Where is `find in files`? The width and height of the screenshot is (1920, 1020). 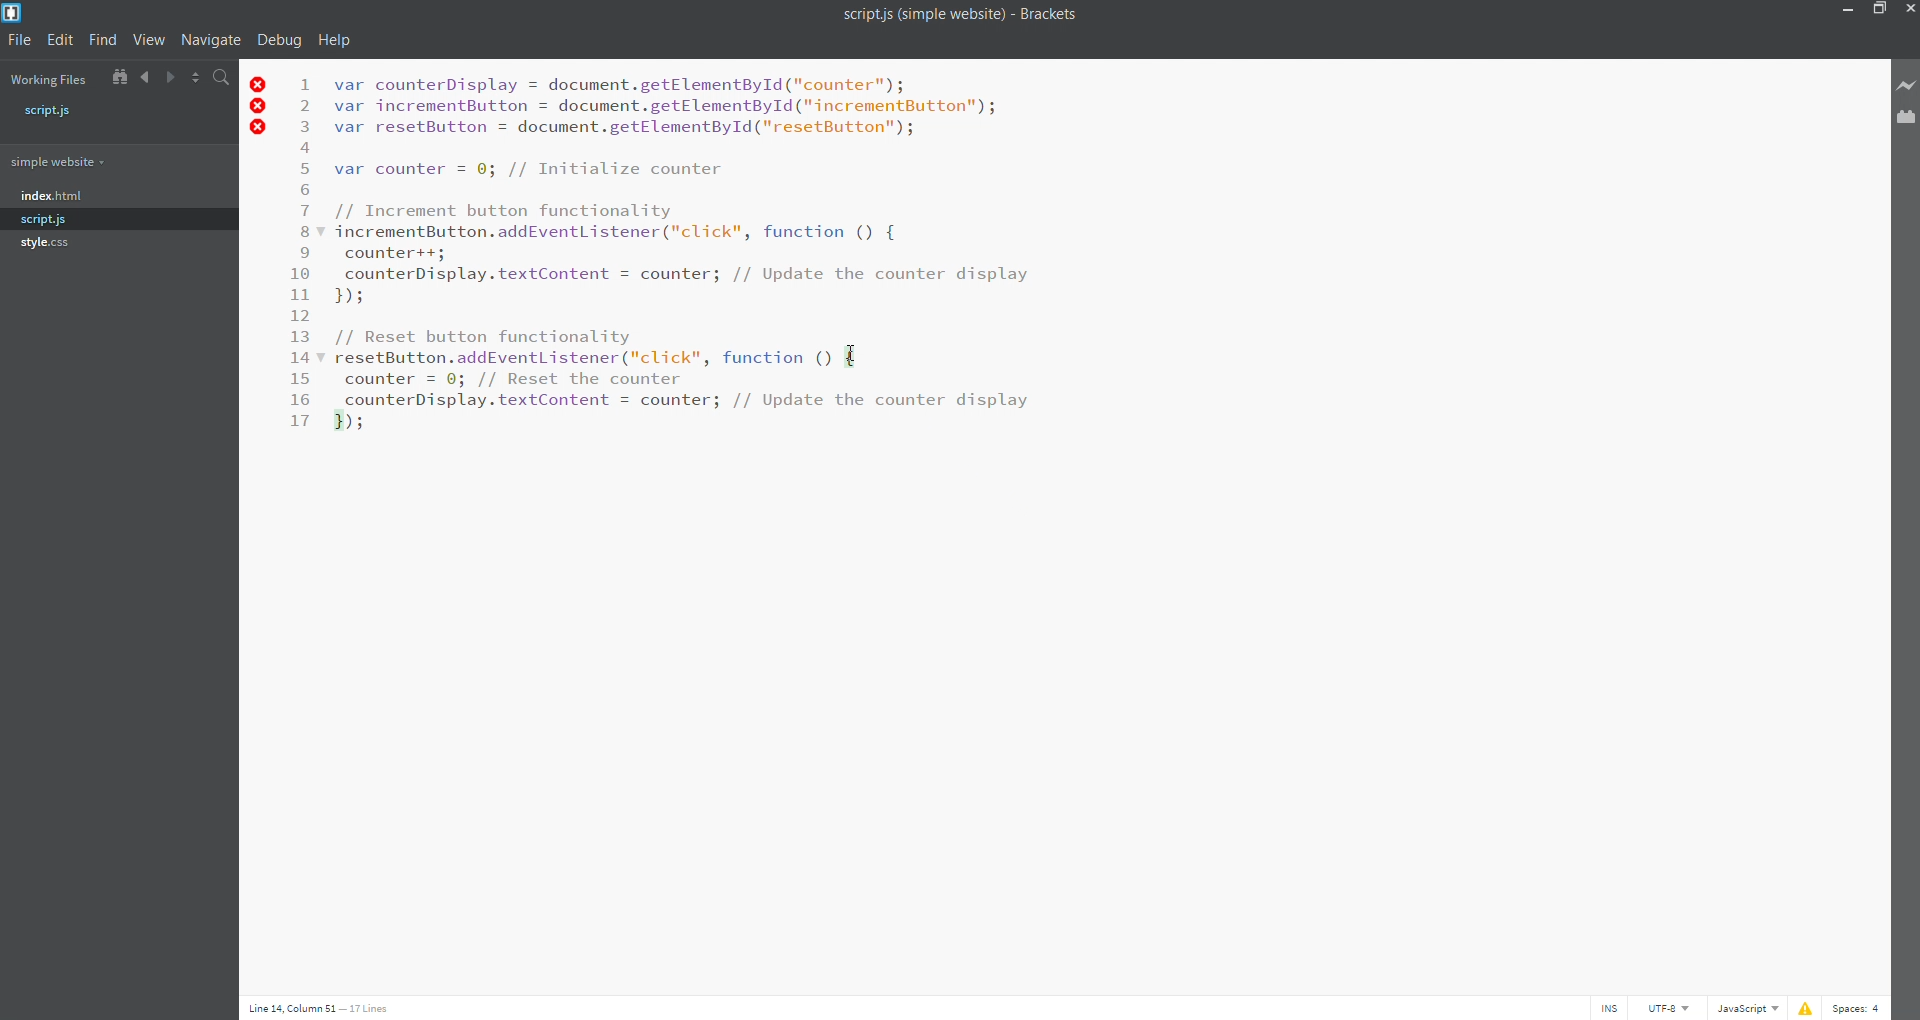
find in files is located at coordinates (220, 75).